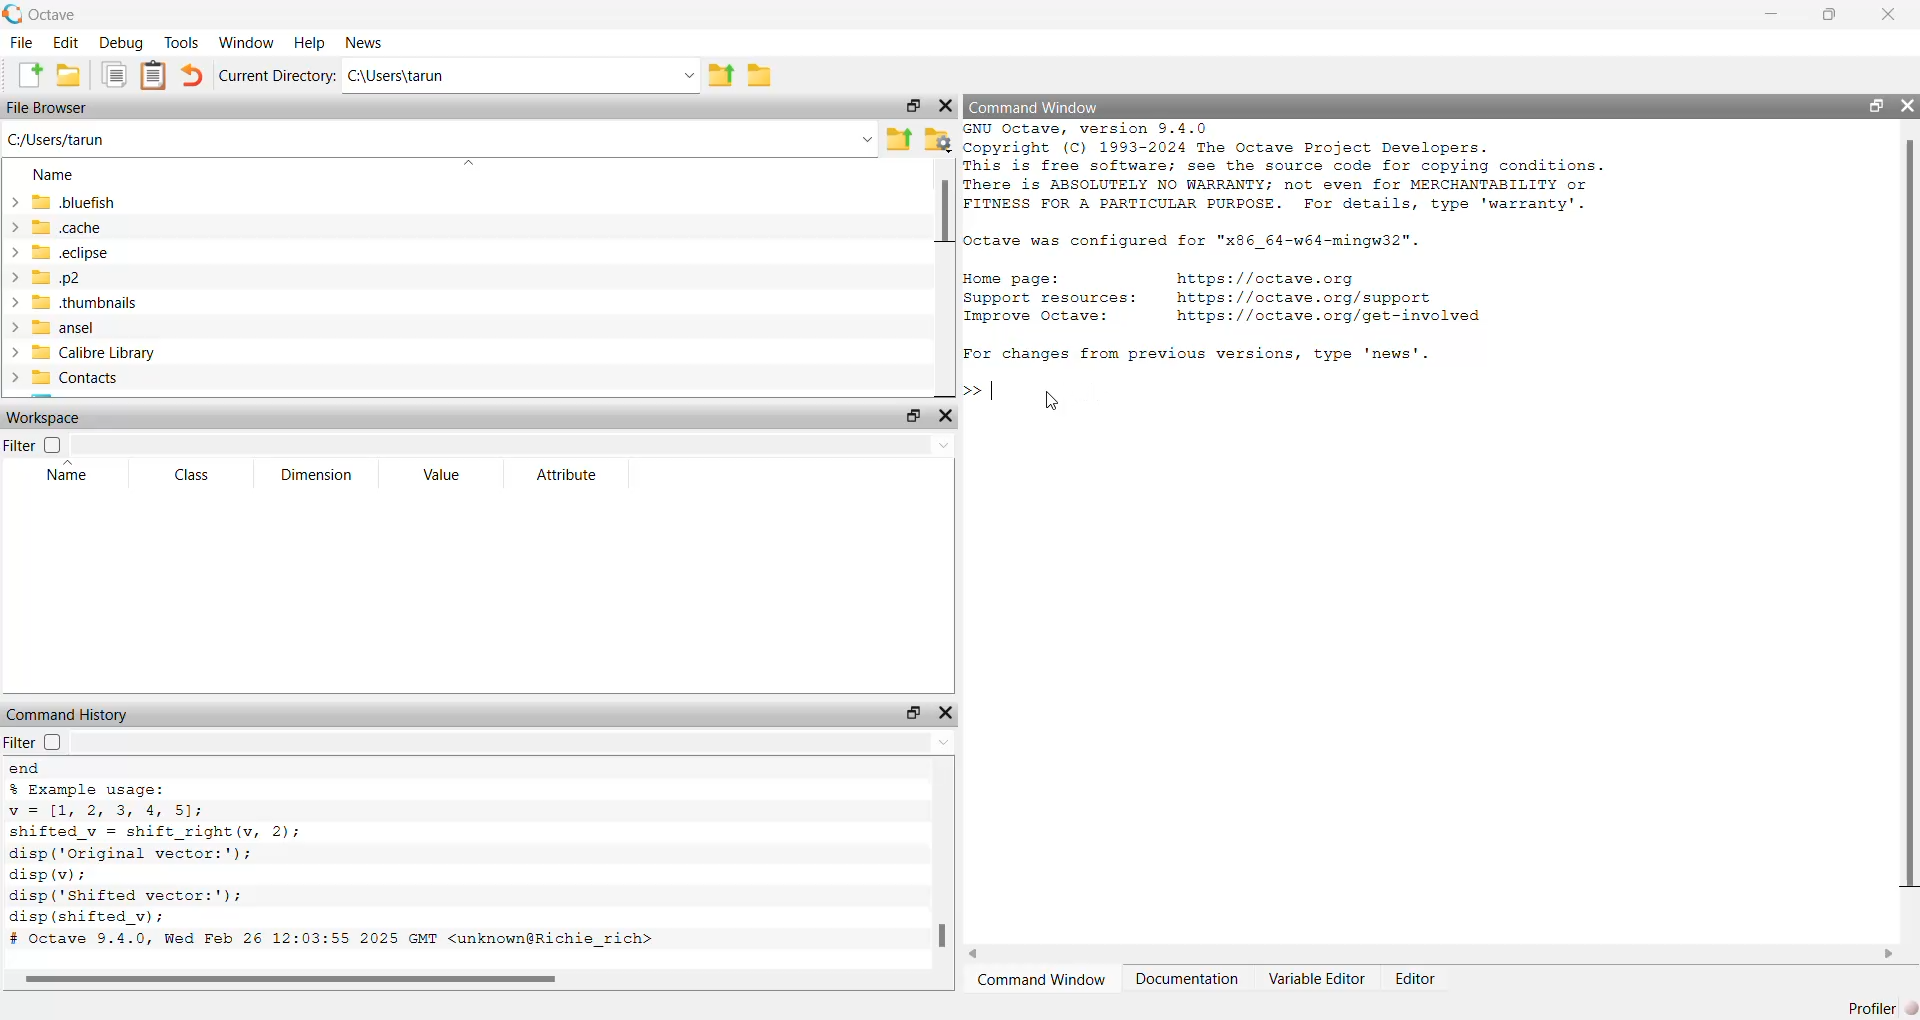 This screenshot has width=1920, height=1020. What do you see at coordinates (762, 76) in the screenshot?
I see `browse directories` at bounding box center [762, 76].